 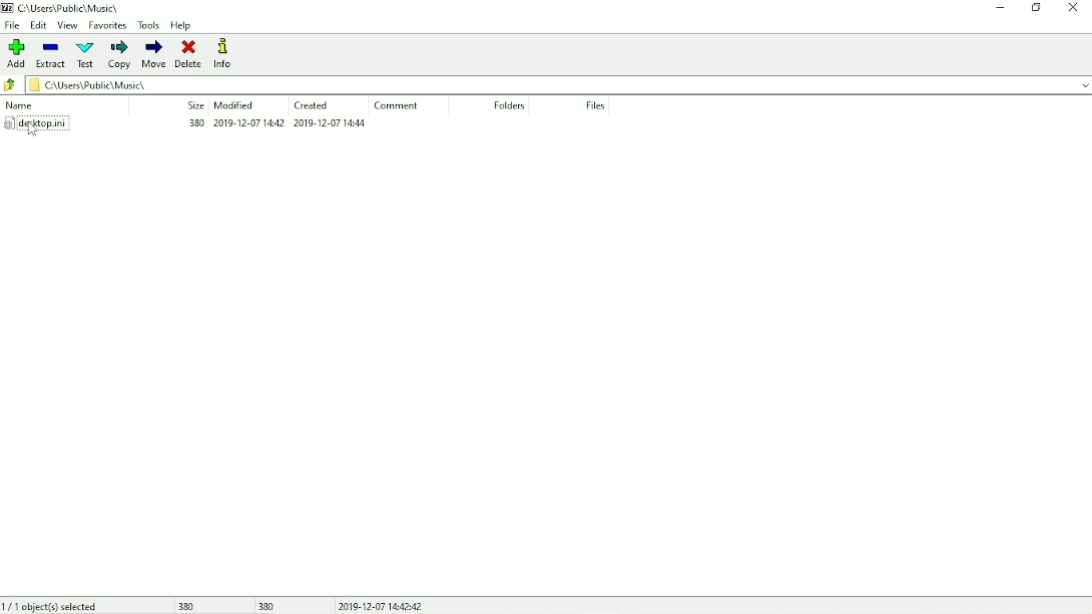 I want to click on Tools, so click(x=149, y=26).